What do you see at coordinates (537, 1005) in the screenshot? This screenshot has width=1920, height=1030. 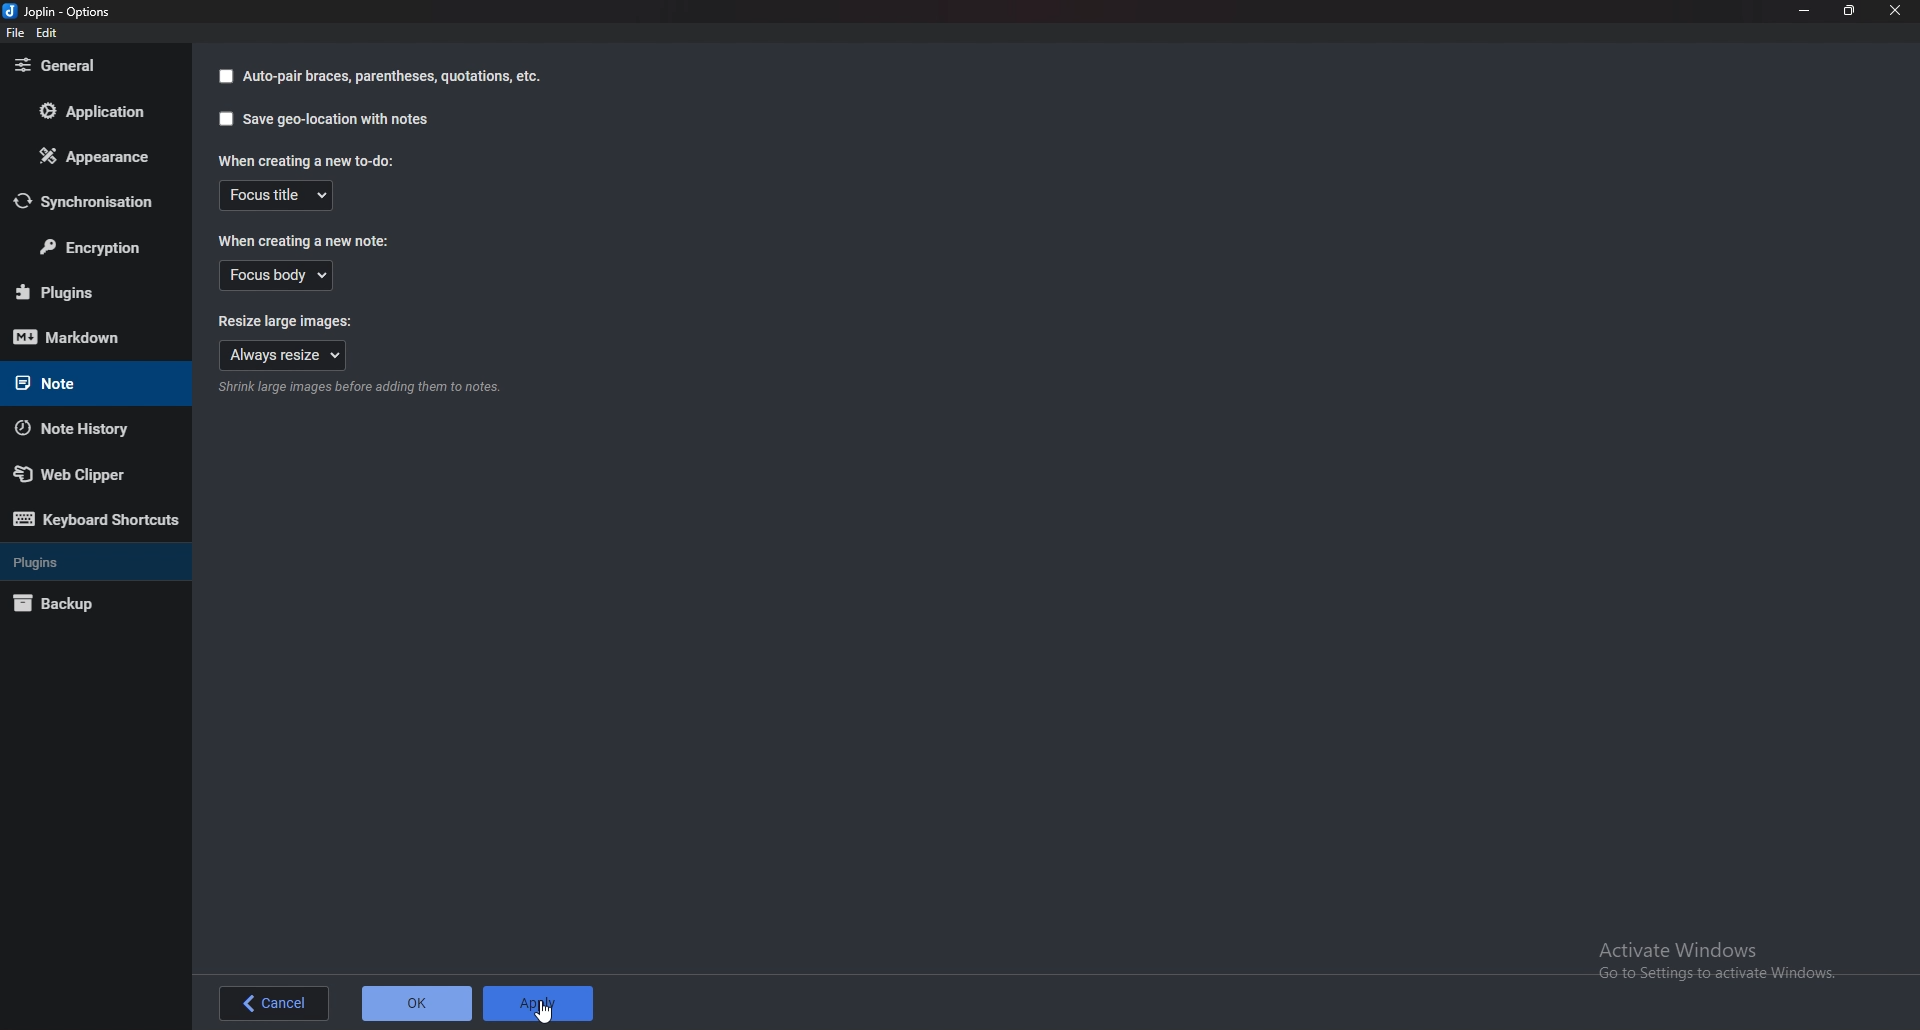 I see `Apply` at bounding box center [537, 1005].